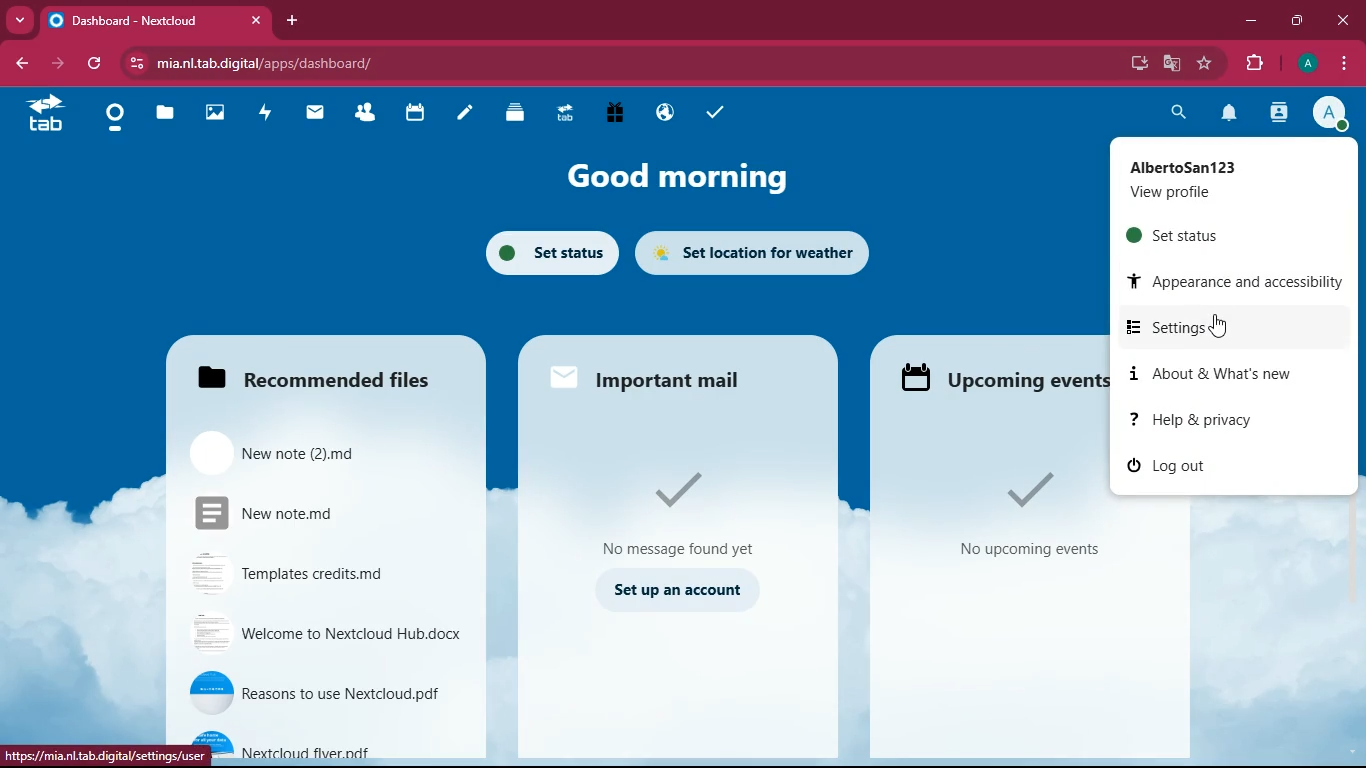  What do you see at coordinates (1234, 282) in the screenshot?
I see `appearance and accessibility` at bounding box center [1234, 282].